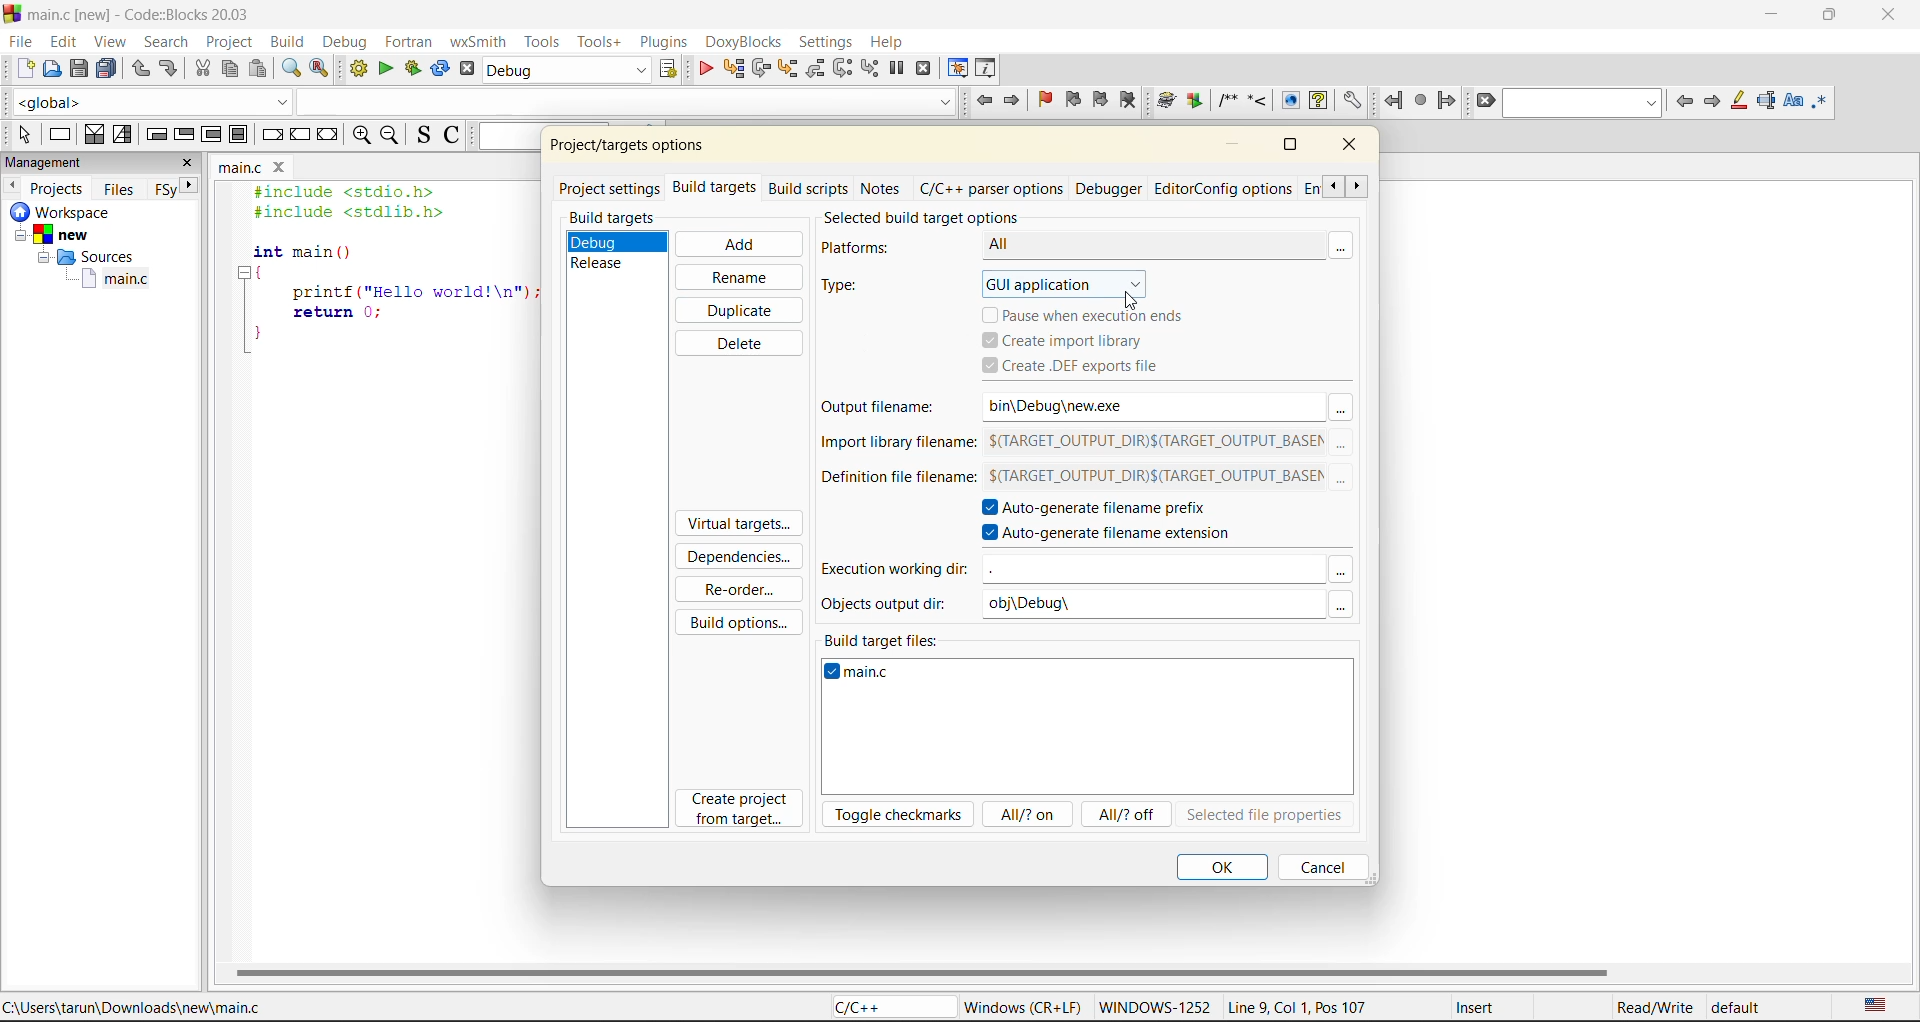 This screenshot has height=1022, width=1920. I want to click on ok, so click(1222, 866).